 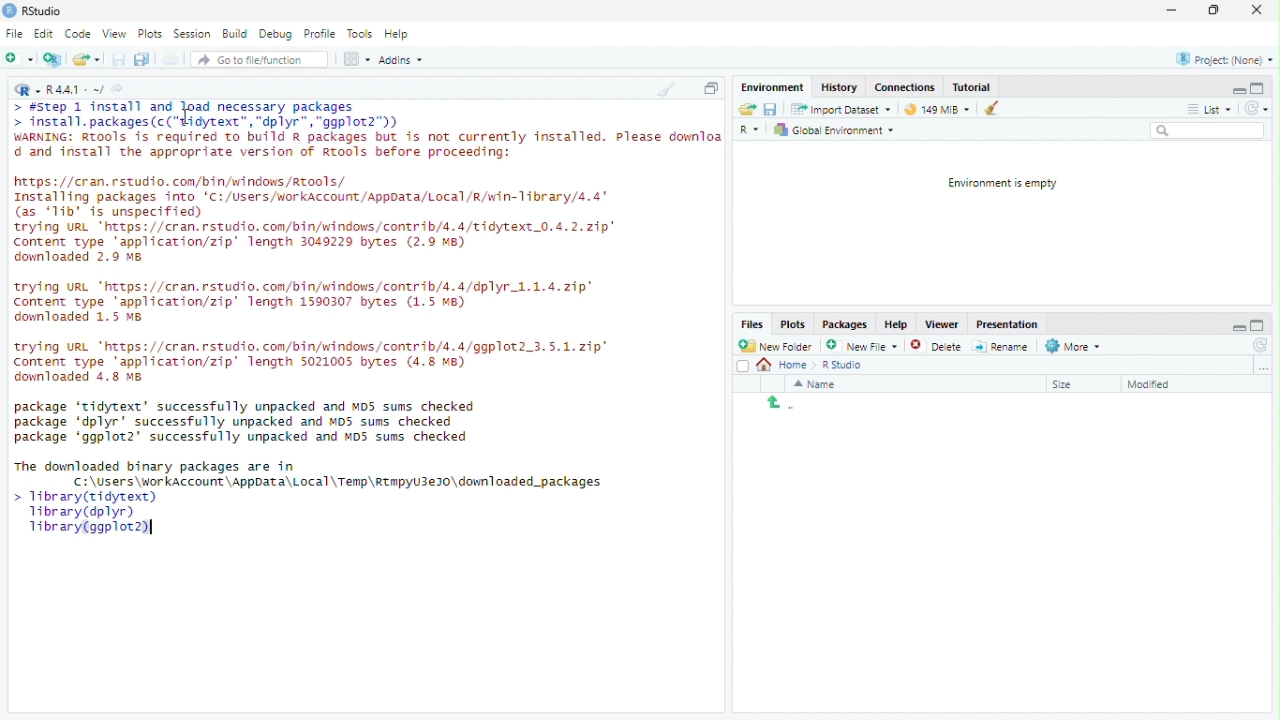 I want to click on , so click(x=775, y=88).